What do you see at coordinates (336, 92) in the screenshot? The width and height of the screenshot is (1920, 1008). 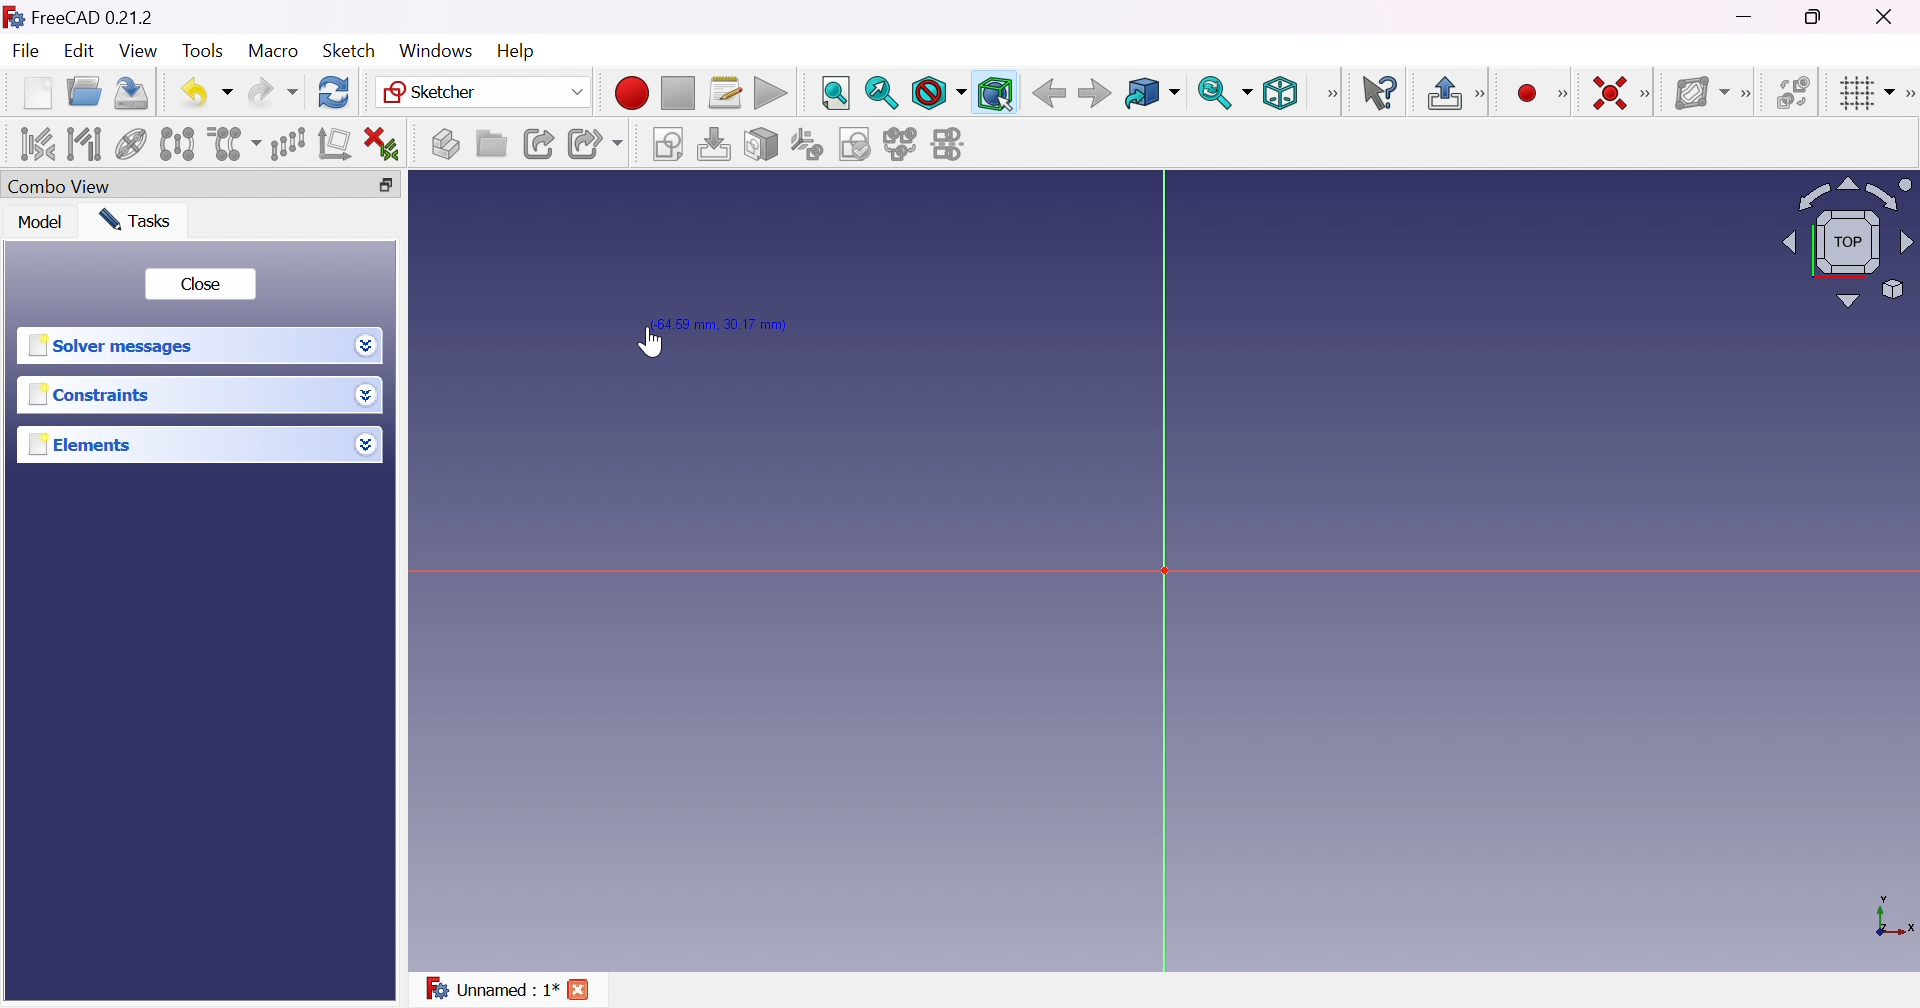 I see `Refresh` at bounding box center [336, 92].